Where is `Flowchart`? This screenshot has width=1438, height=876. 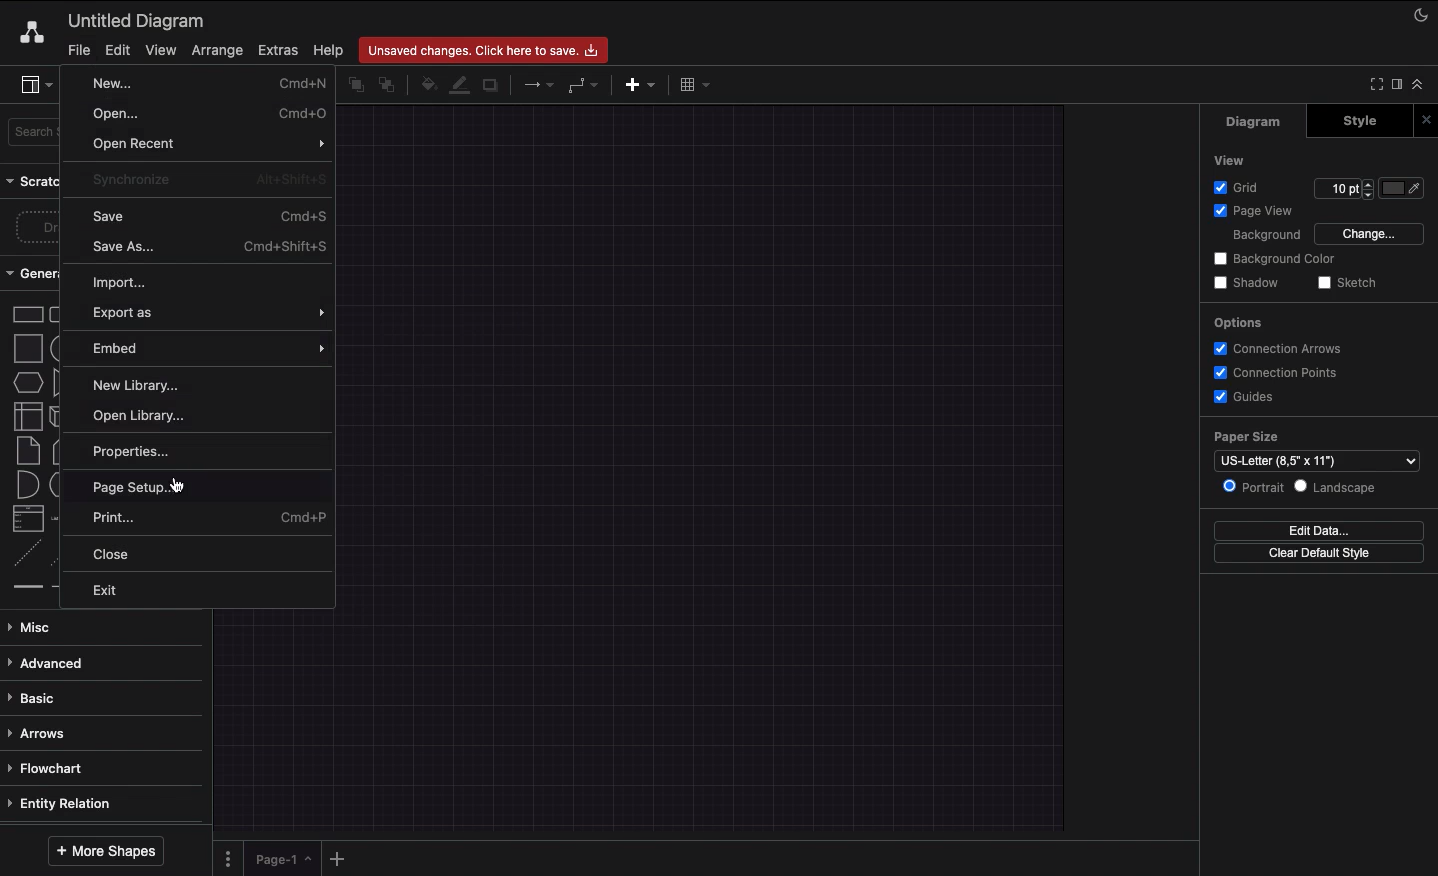
Flowchart is located at coordinates (49, 768).